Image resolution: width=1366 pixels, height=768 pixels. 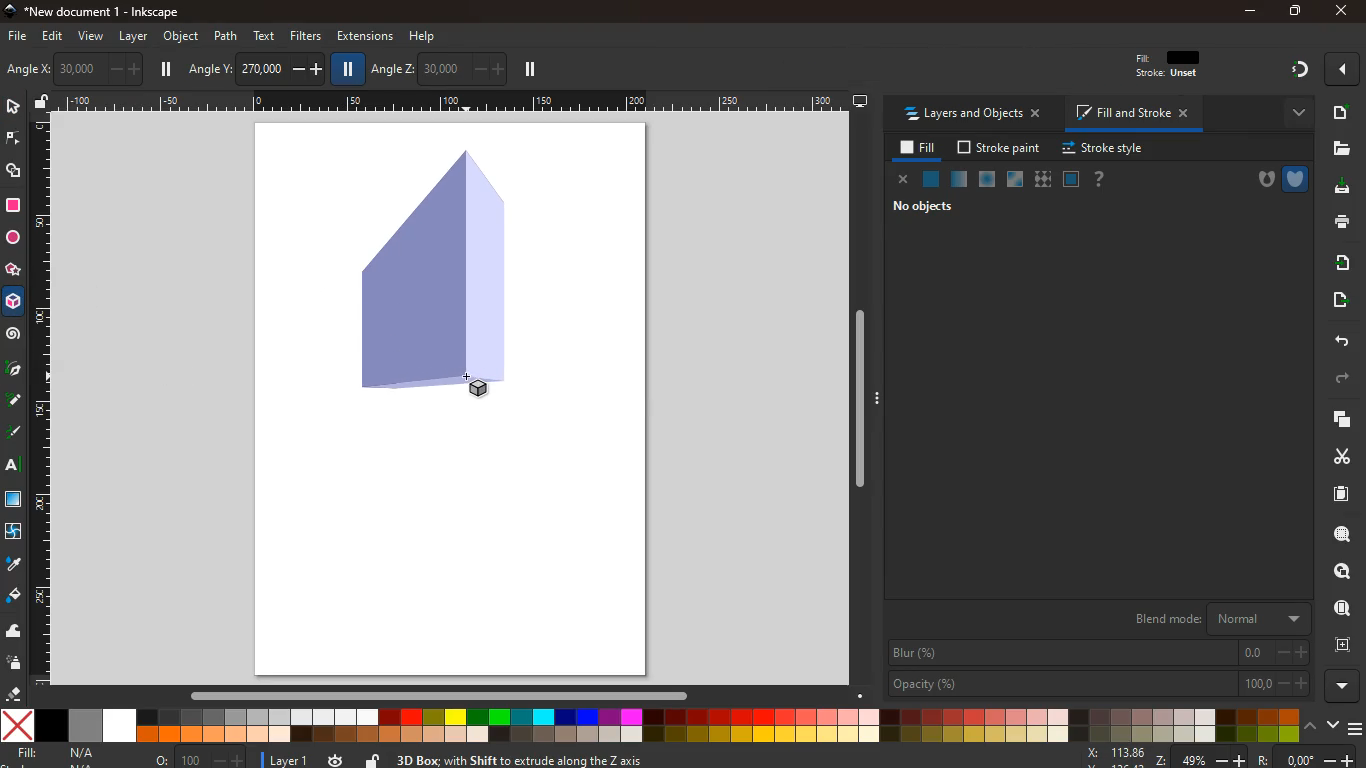 What do you see at coordinates (92, 37) in the screenshot?
I see `view` at bounding box center [92, 37].